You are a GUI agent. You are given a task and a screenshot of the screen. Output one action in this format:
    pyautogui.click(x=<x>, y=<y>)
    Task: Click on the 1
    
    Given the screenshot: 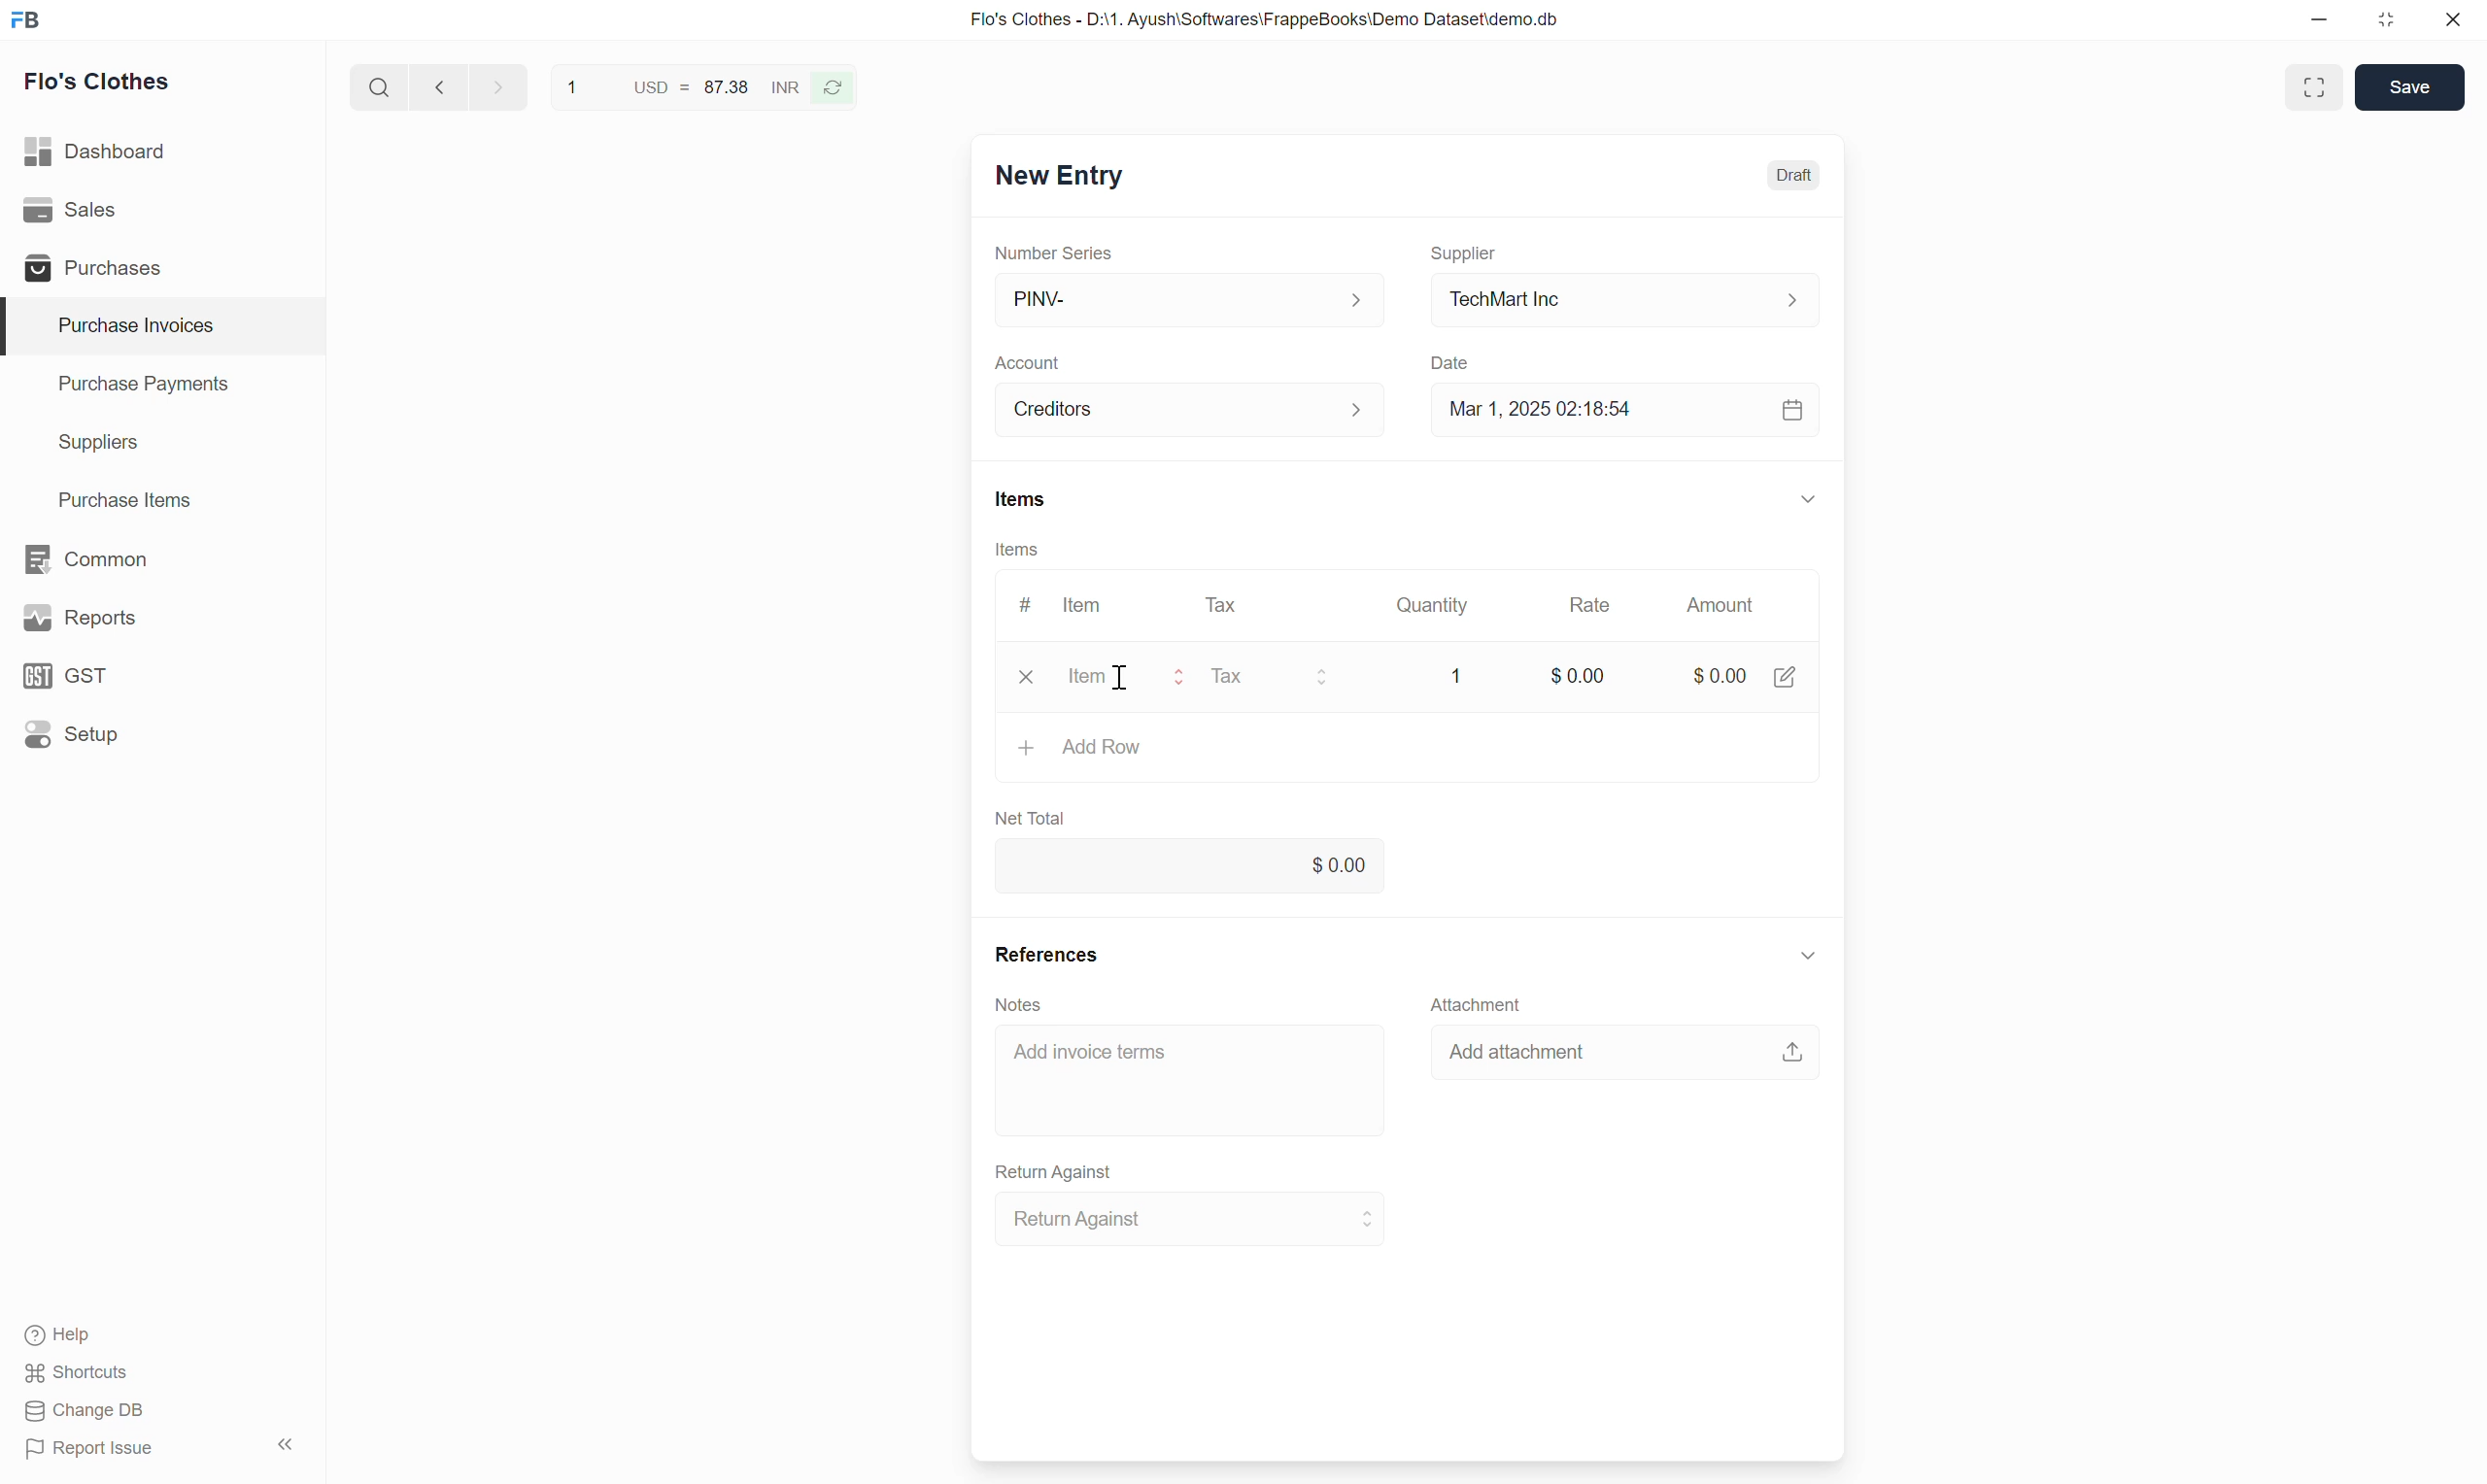 What is the action you would take?
    pyautogui.click(x=1450, y=672)
    